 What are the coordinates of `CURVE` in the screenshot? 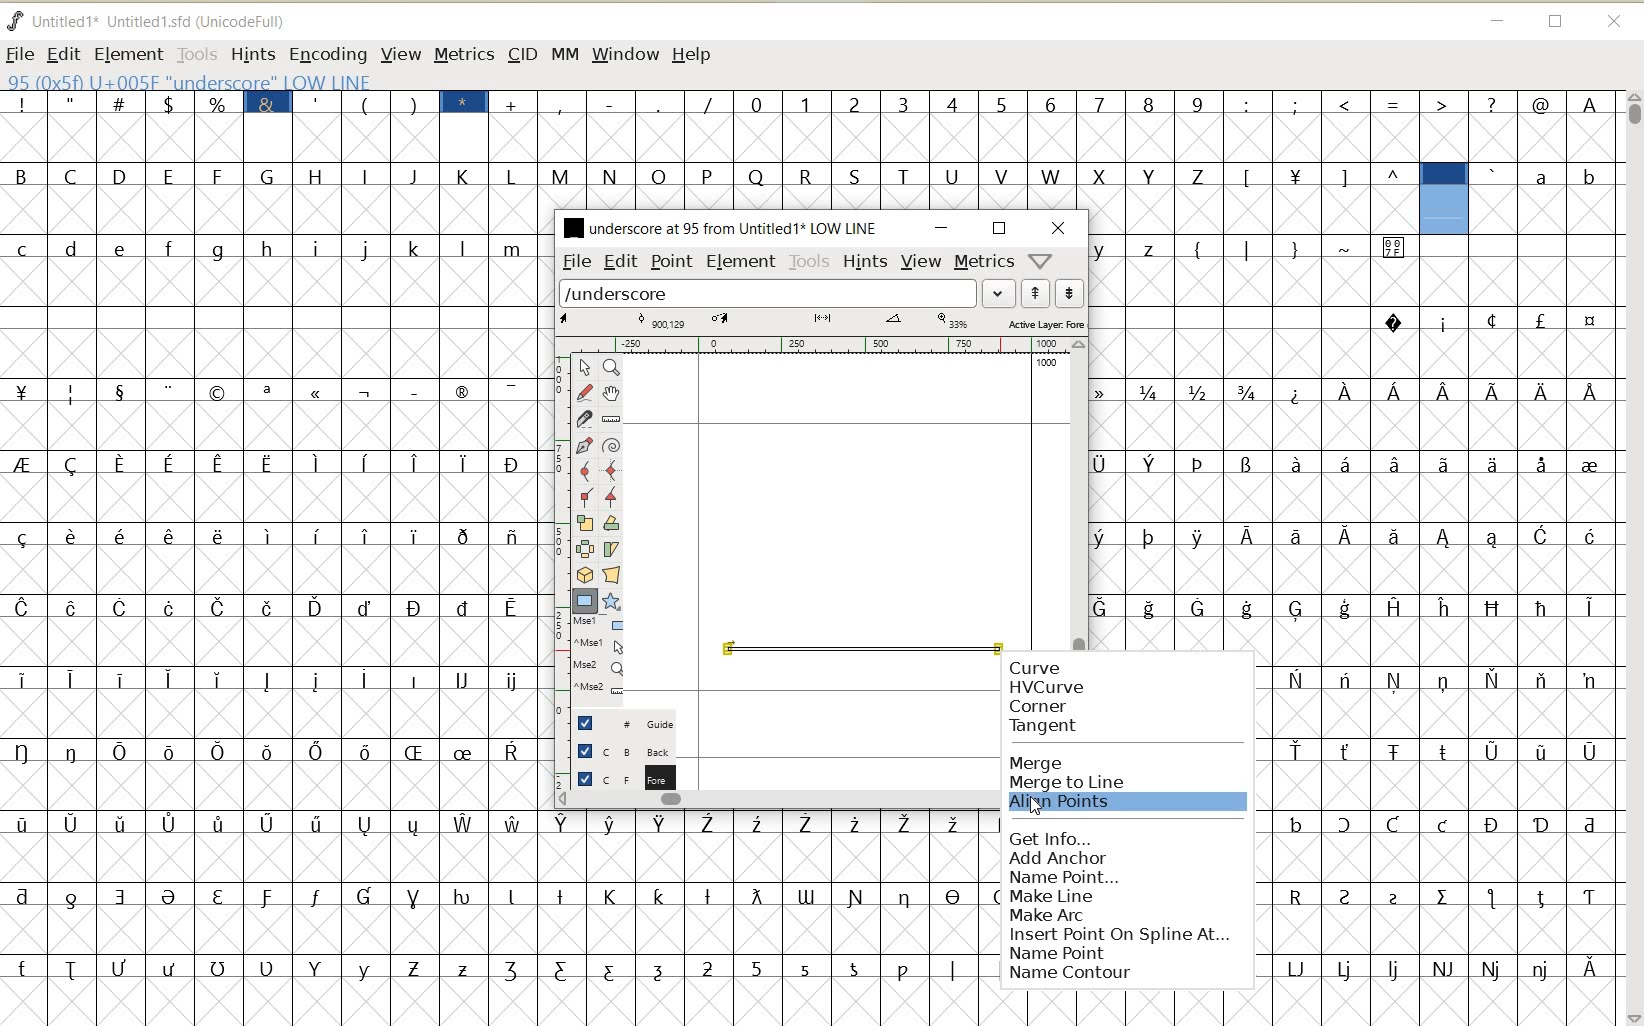 It's located at (1059, 668).